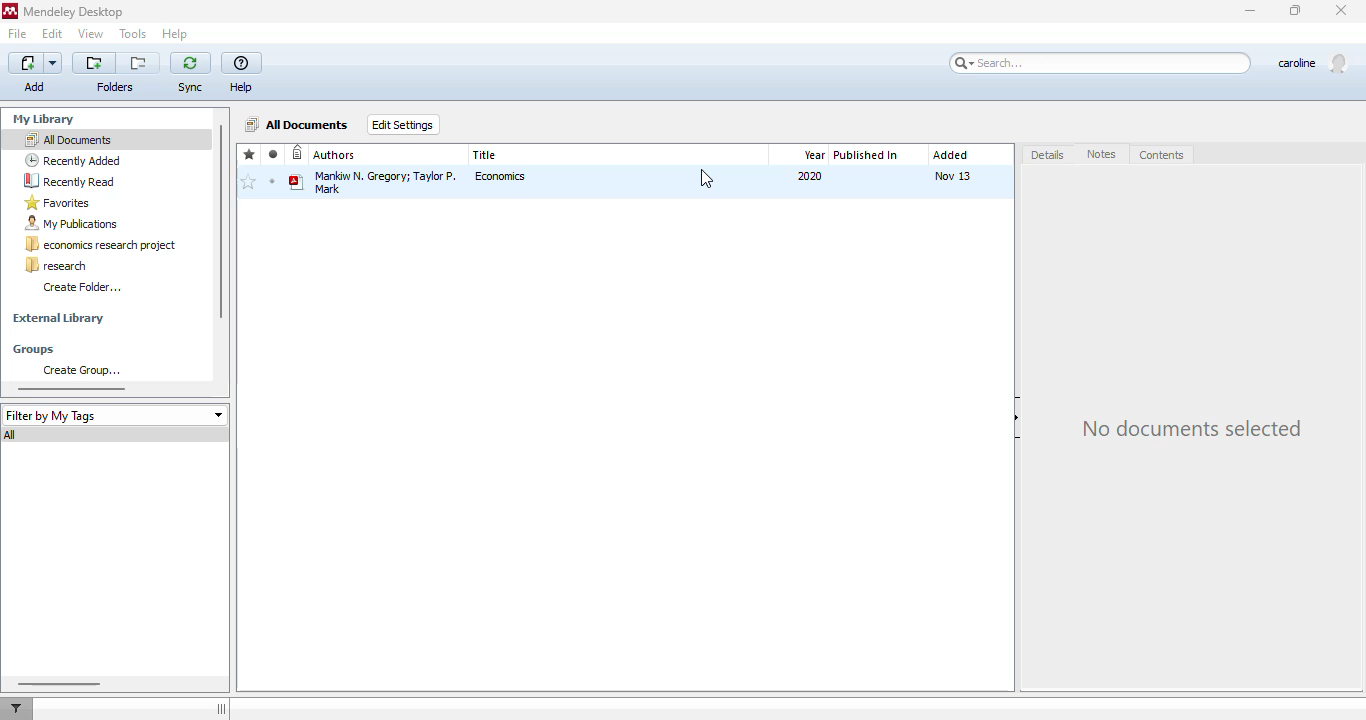 The width and height of the screenshot is (1366, 720). Describe the element at coordinates (73, 160) in the screenshot. I see `recently added` at that location.